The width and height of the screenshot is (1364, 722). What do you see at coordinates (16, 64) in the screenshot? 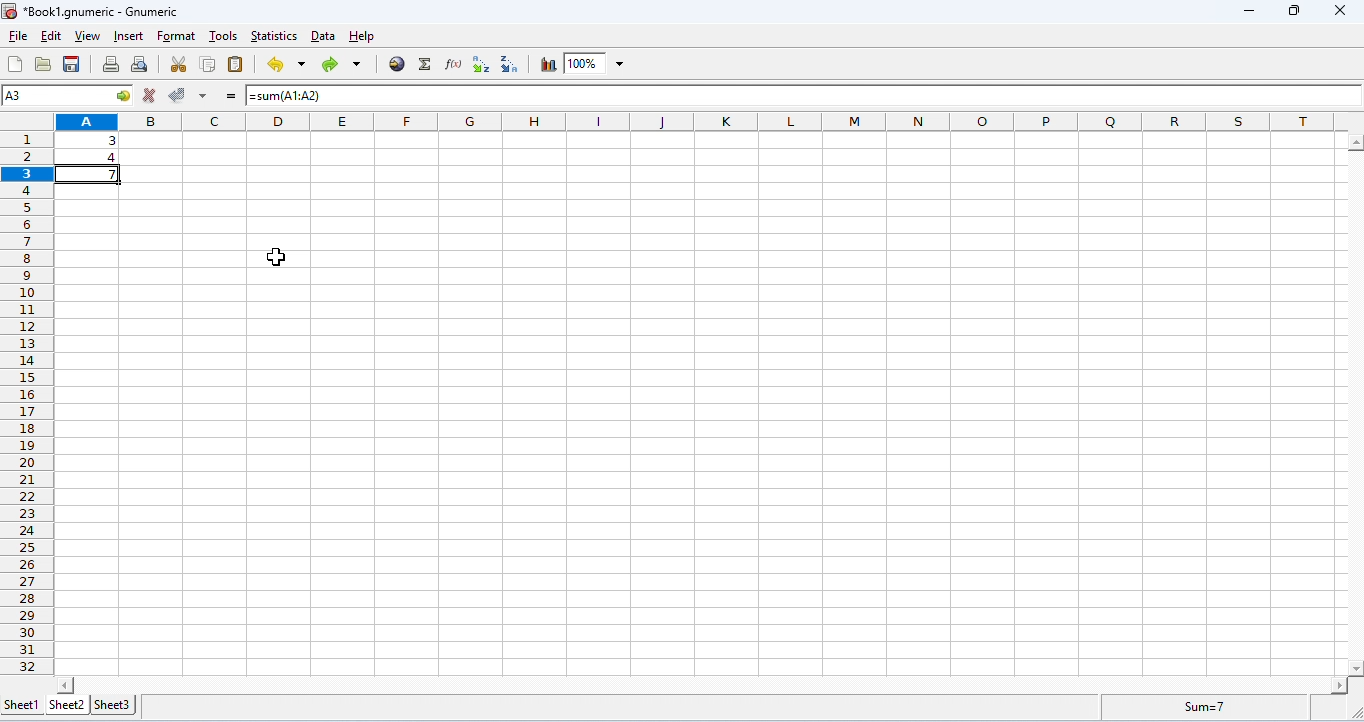
I see `new` at bounding box center [16, 64].